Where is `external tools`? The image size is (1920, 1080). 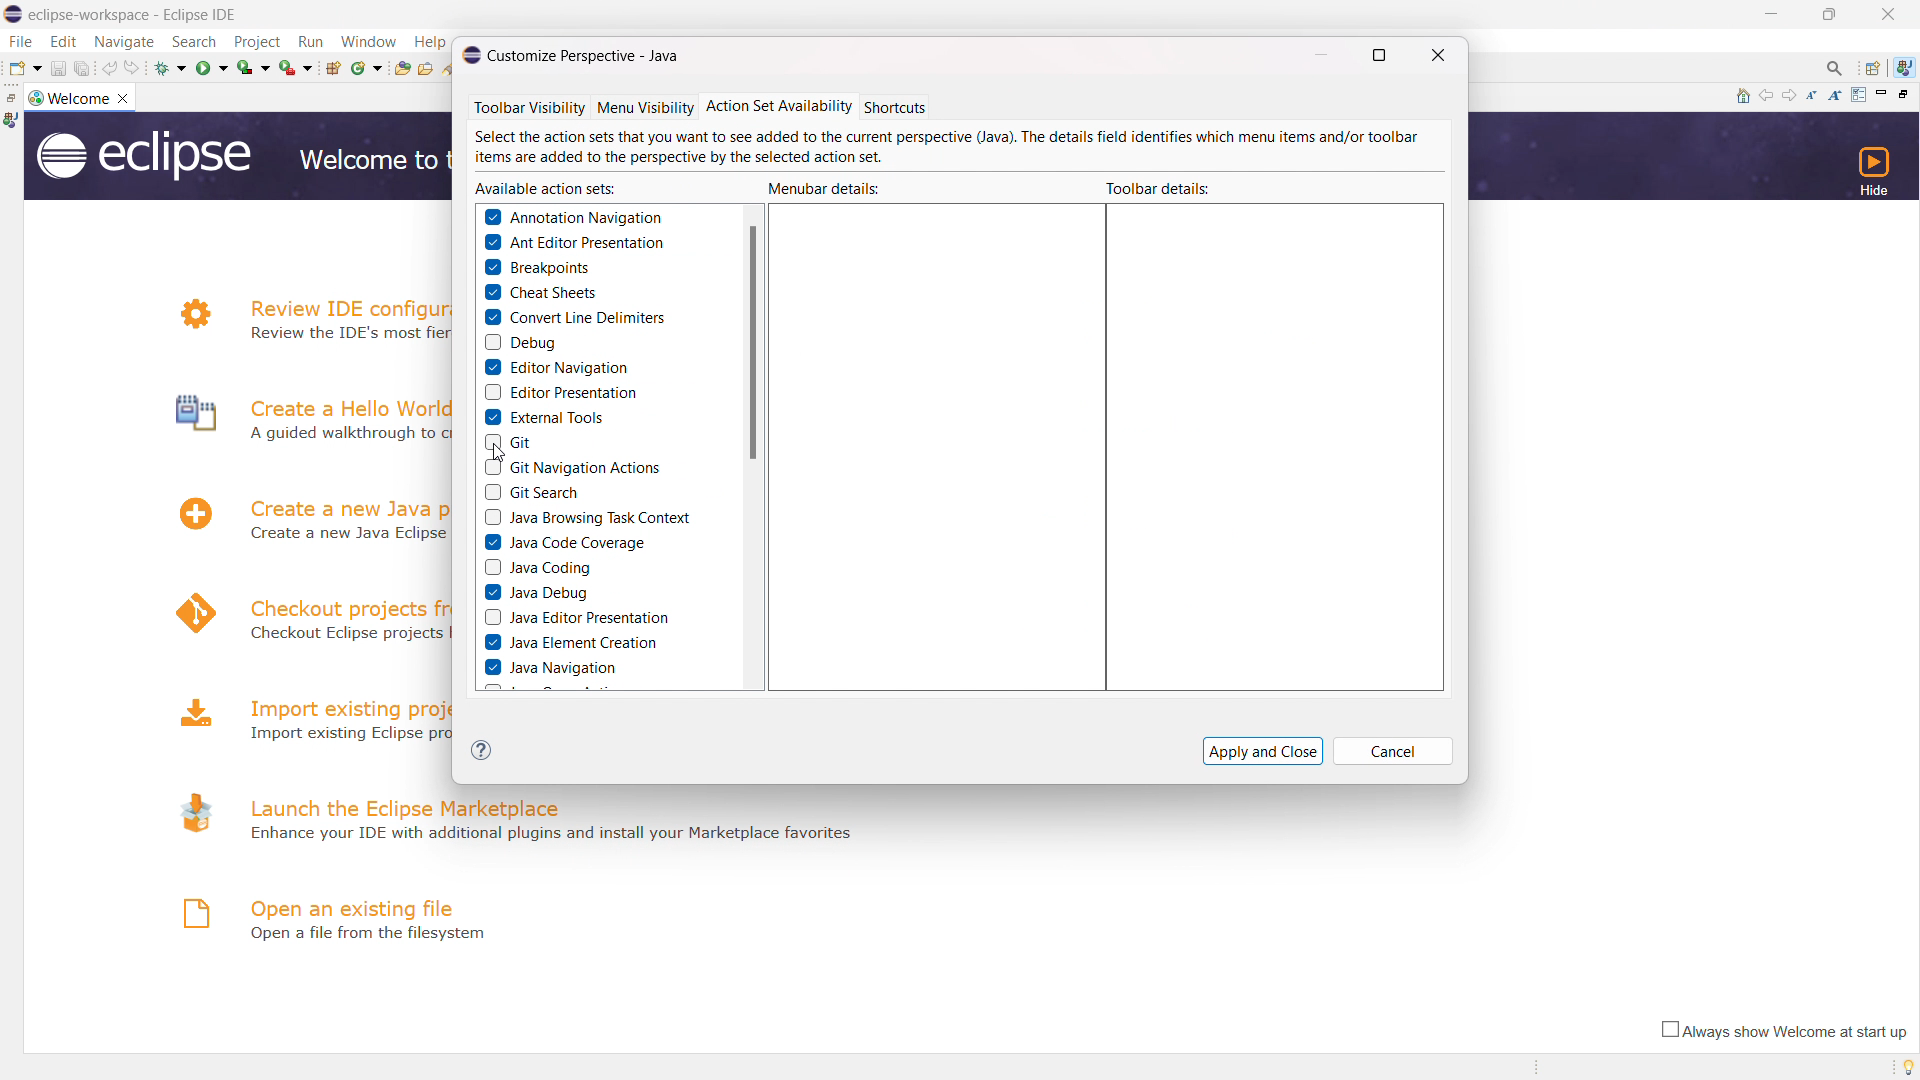
external tools is located at coordinates (542, 417).